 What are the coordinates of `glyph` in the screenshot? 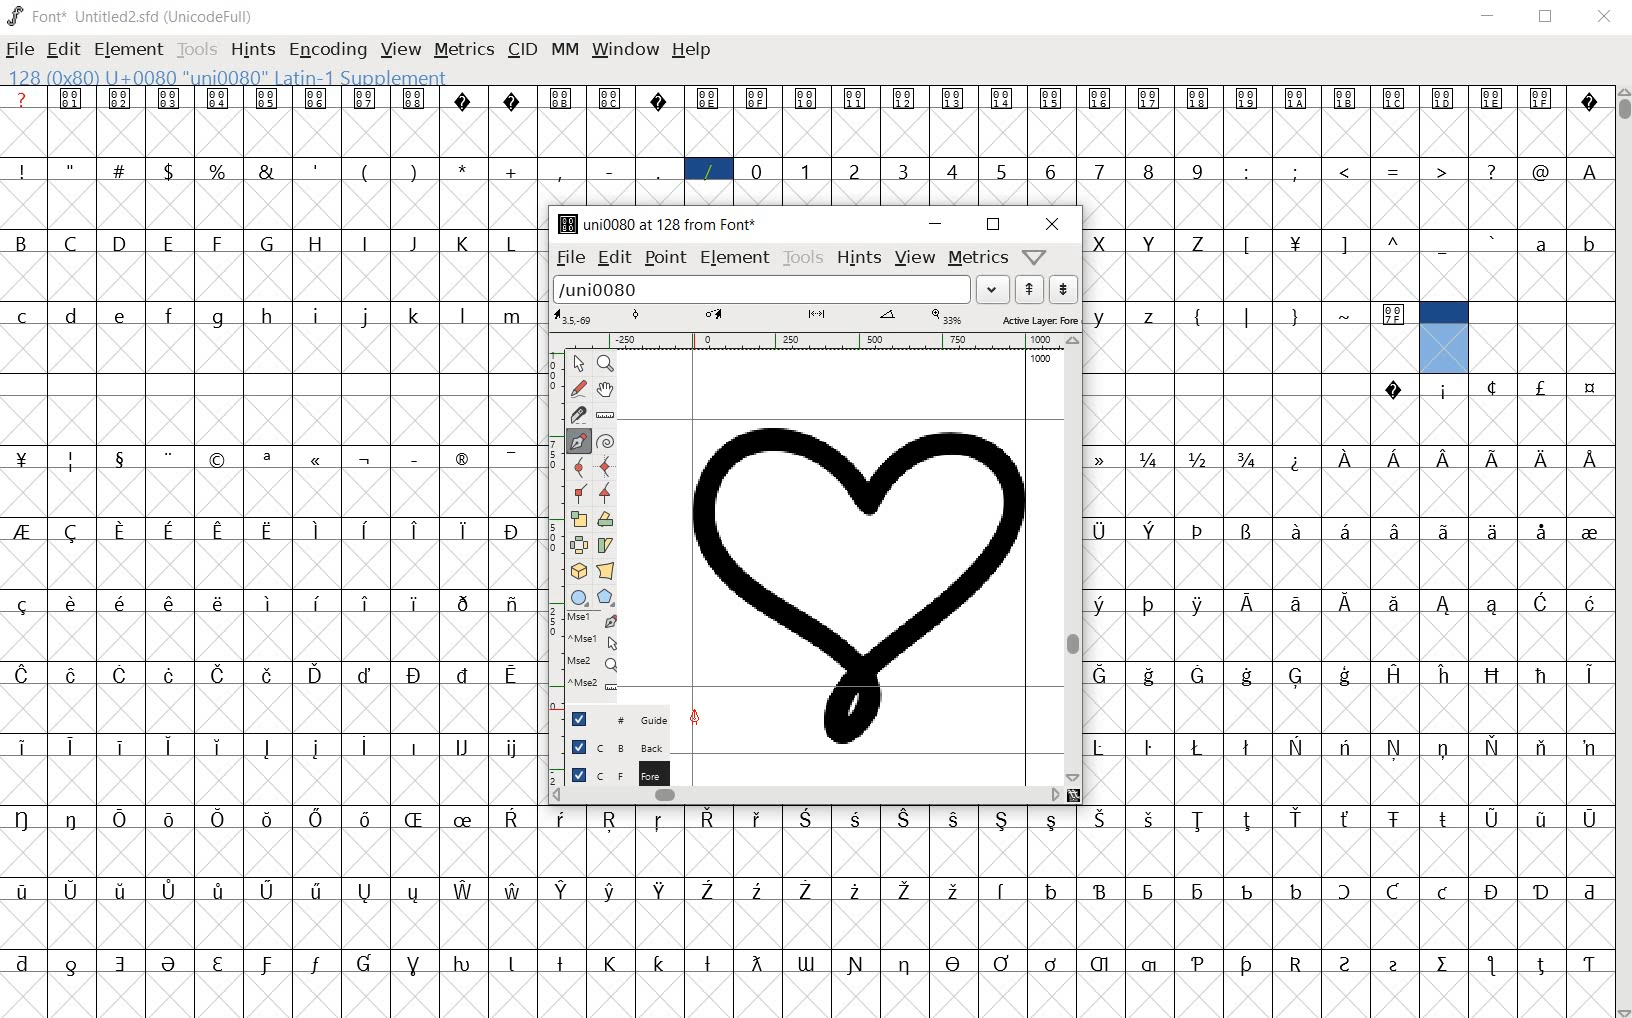 It's located at (169, 675).